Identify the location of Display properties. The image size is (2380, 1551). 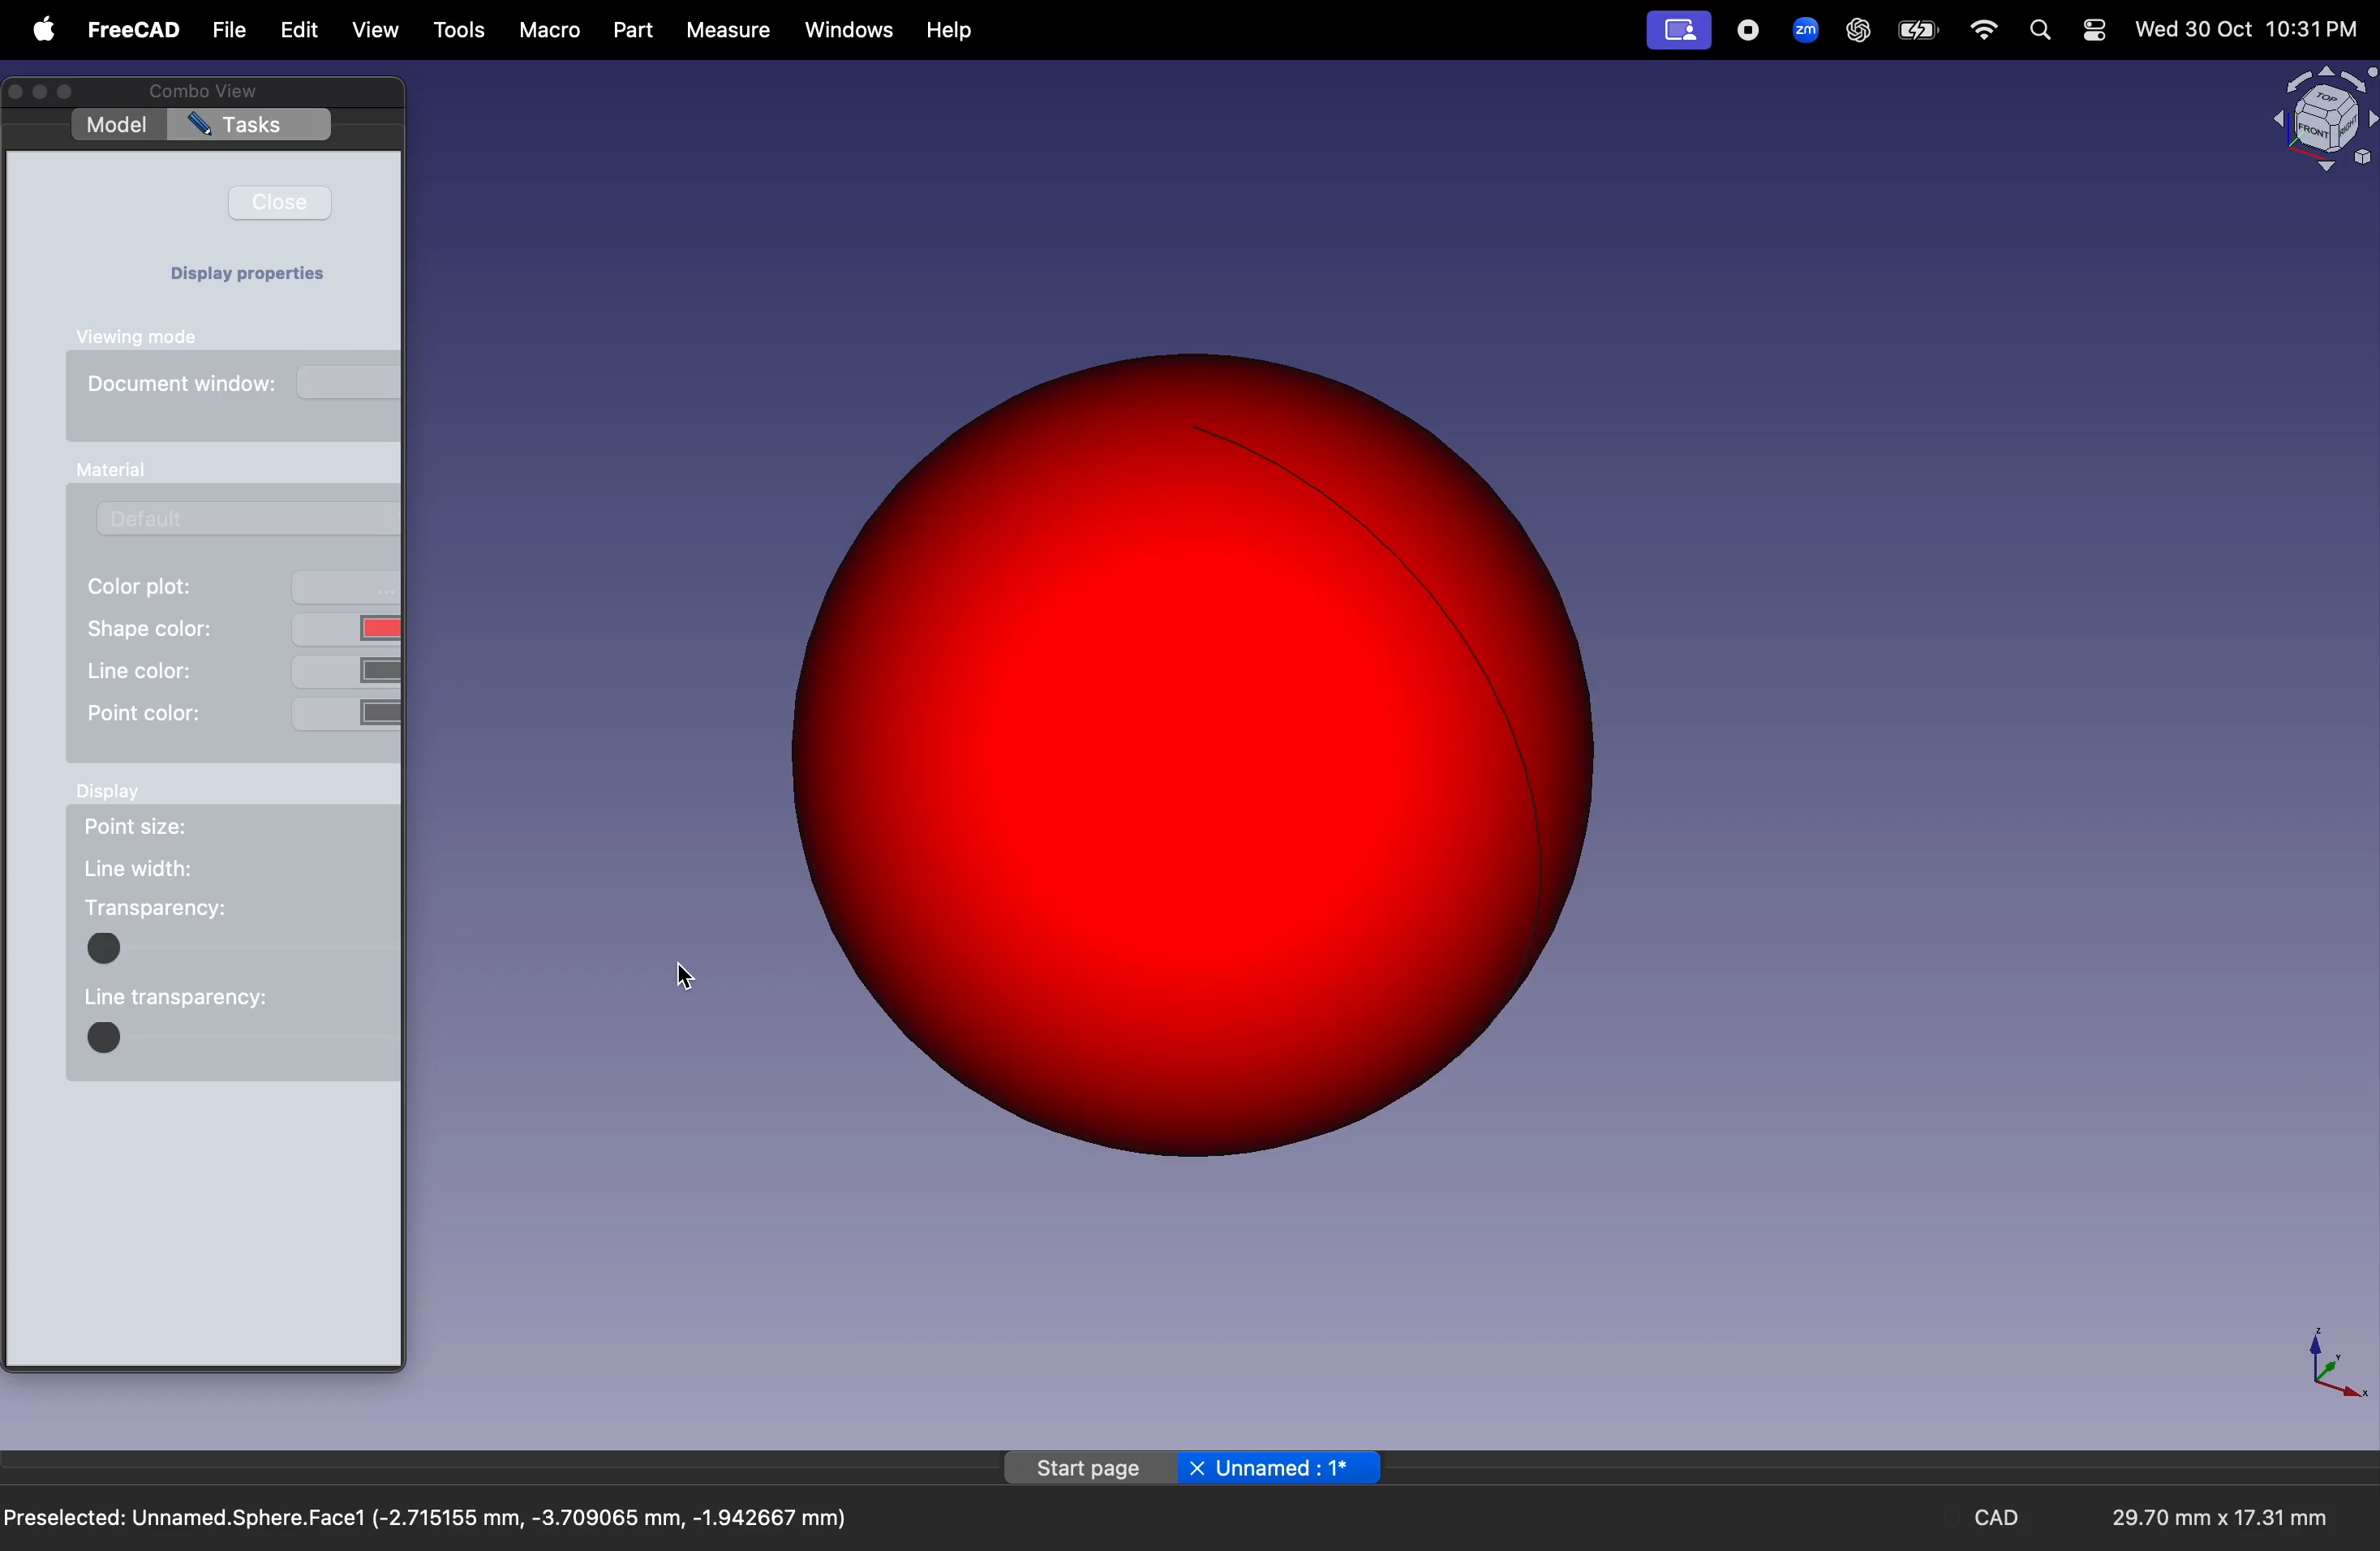
(259, 276).